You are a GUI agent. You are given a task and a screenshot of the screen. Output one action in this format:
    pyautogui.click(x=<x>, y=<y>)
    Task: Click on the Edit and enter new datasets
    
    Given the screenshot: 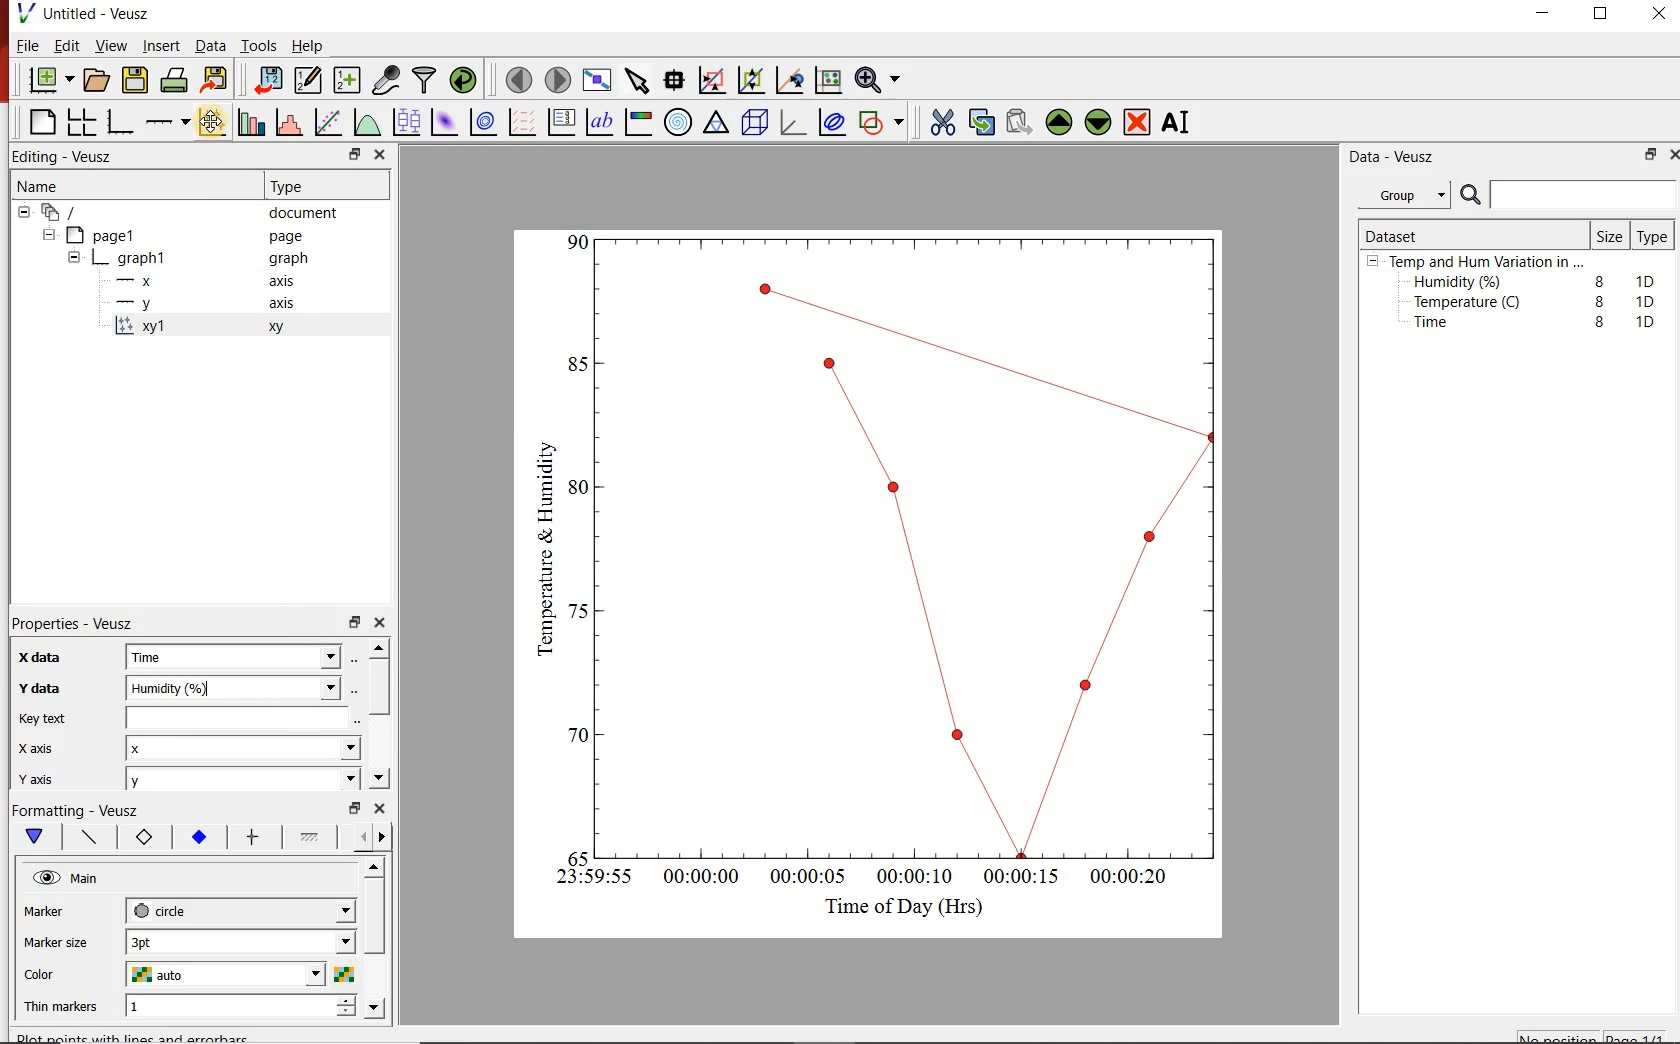 What is the action you would take?
    pyautogui.click(x=309, y=81)
    